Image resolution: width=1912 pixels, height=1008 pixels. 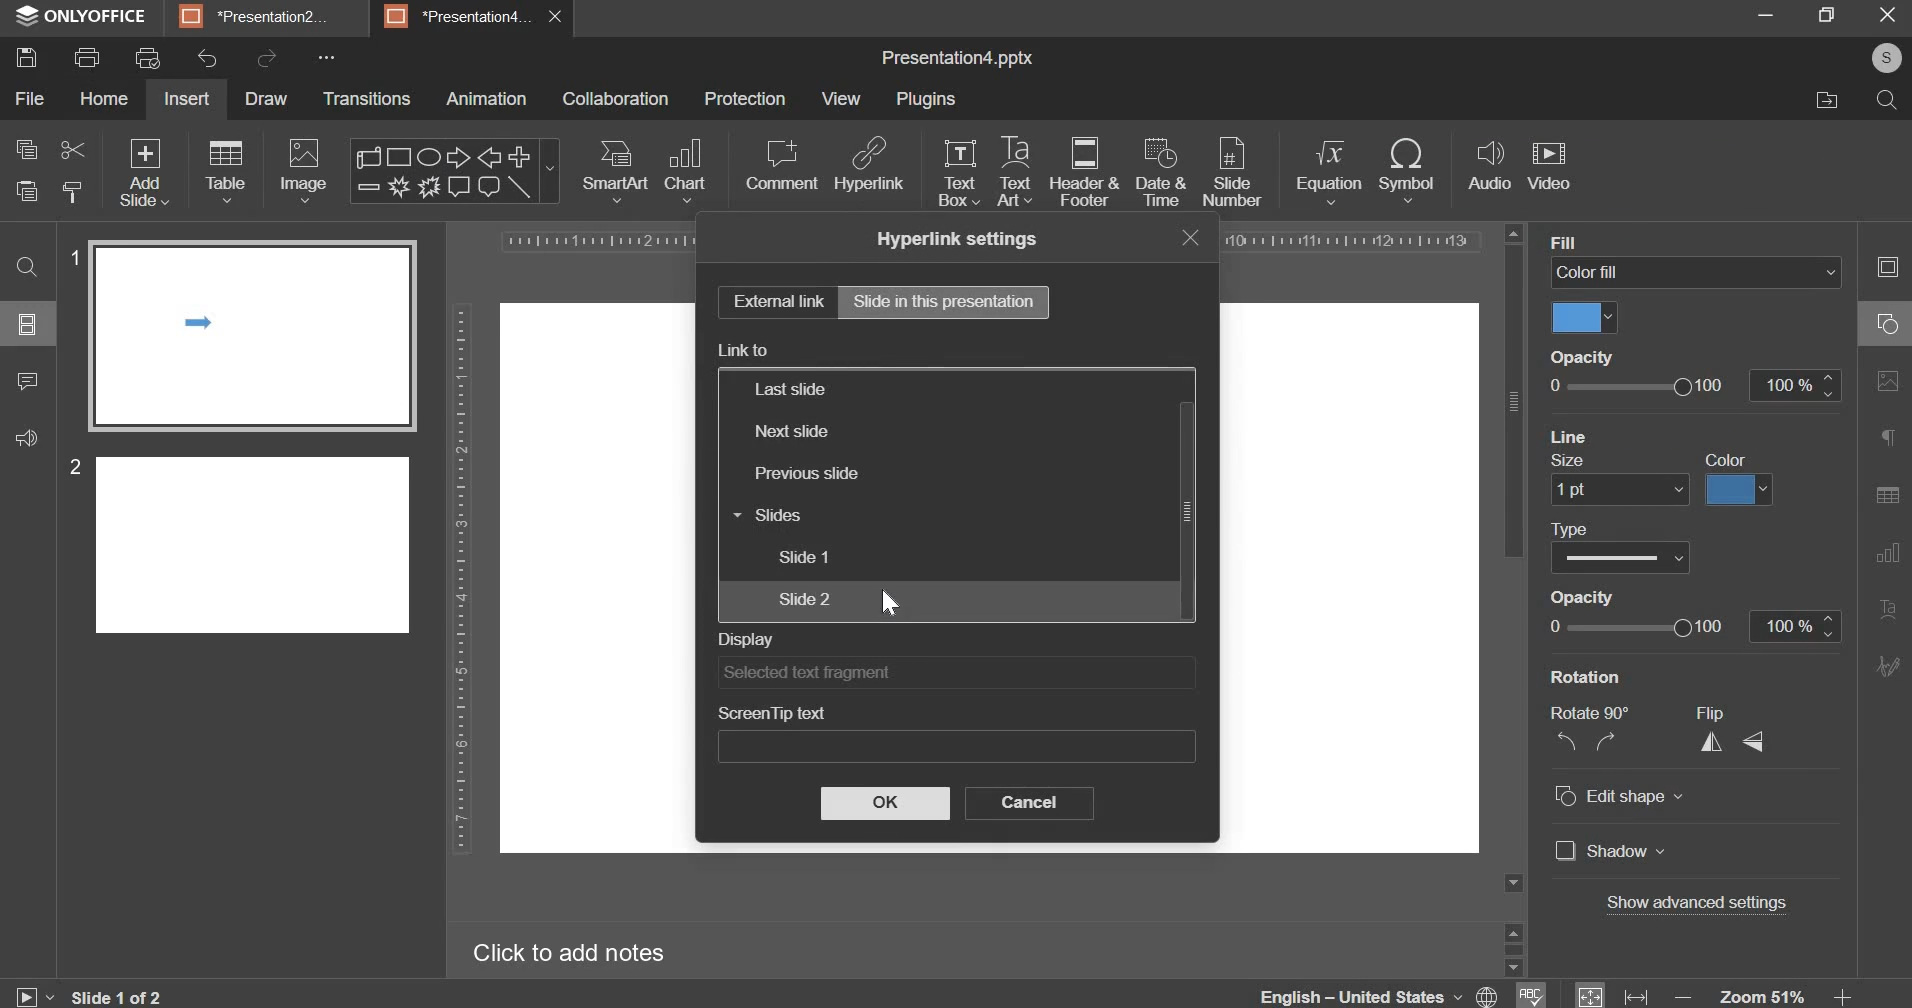 I want to click on Wl, so click(x=1585, y=318).